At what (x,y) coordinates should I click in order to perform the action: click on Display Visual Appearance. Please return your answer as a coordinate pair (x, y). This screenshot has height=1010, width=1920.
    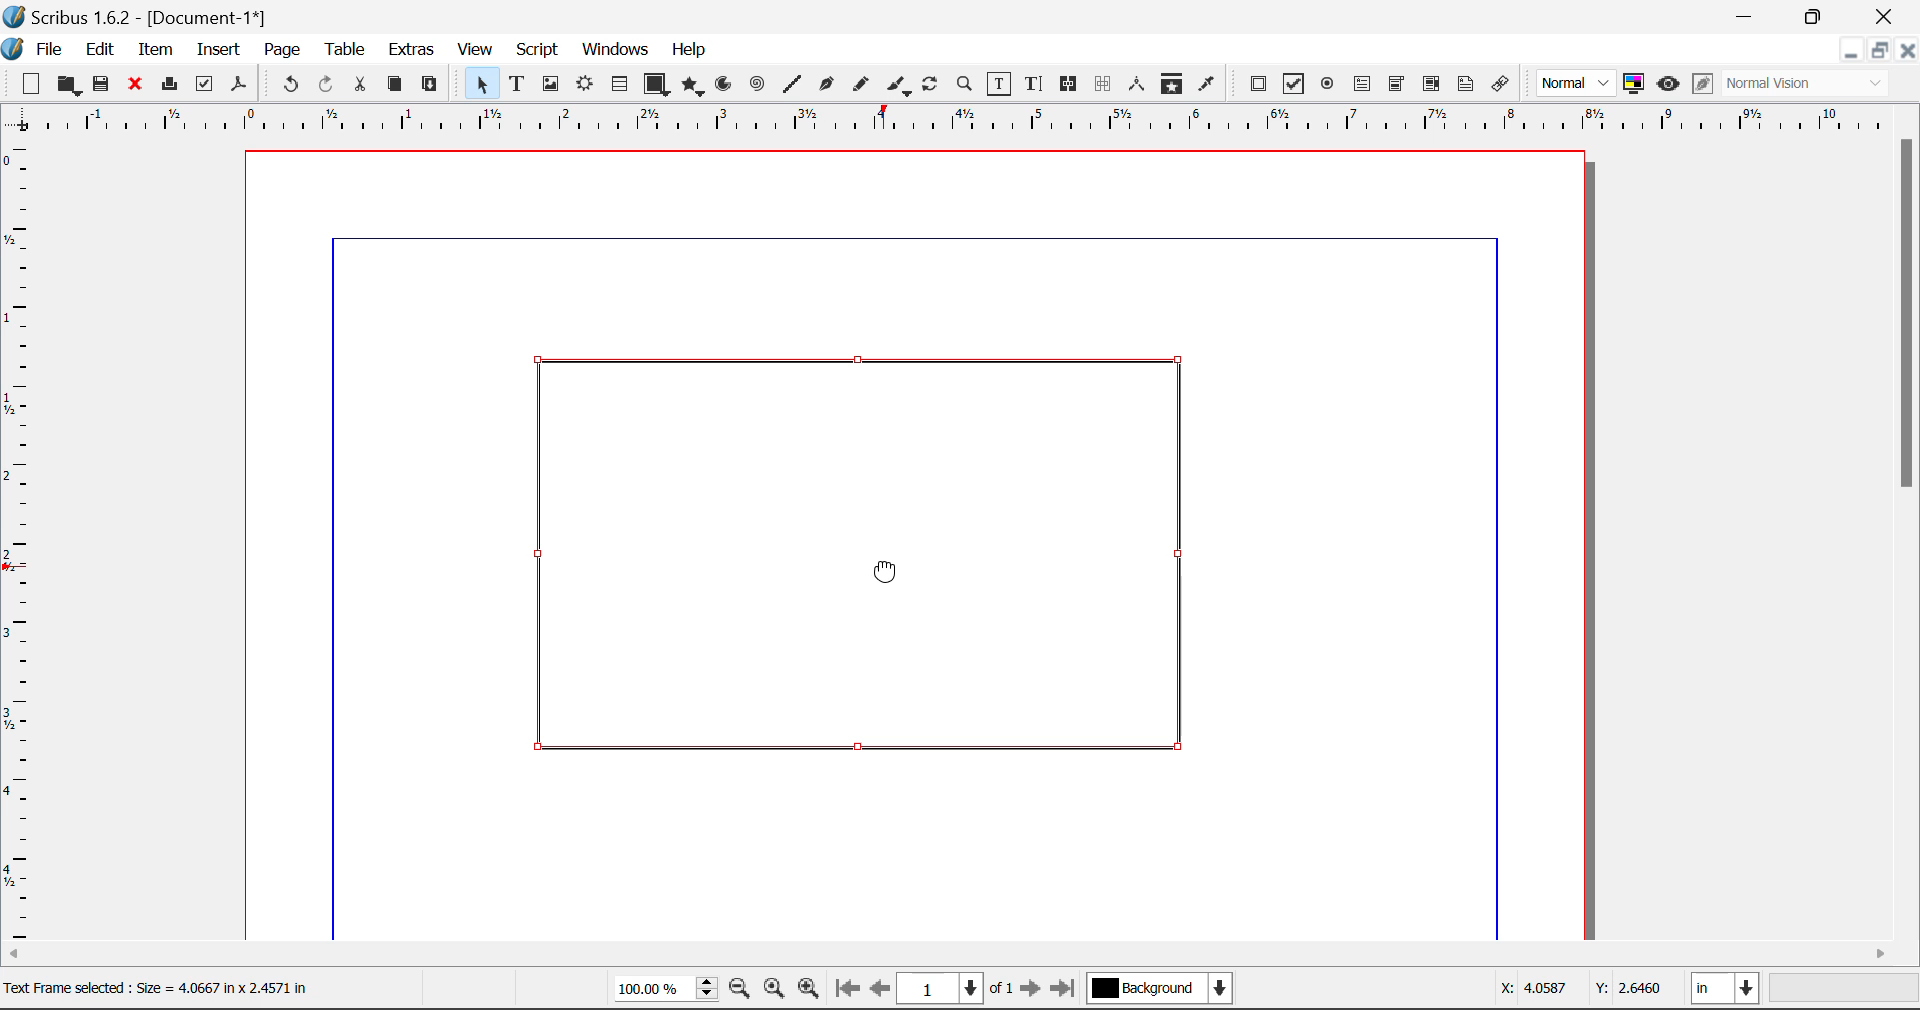
    Looking at the image, I should click on (1813, 84).